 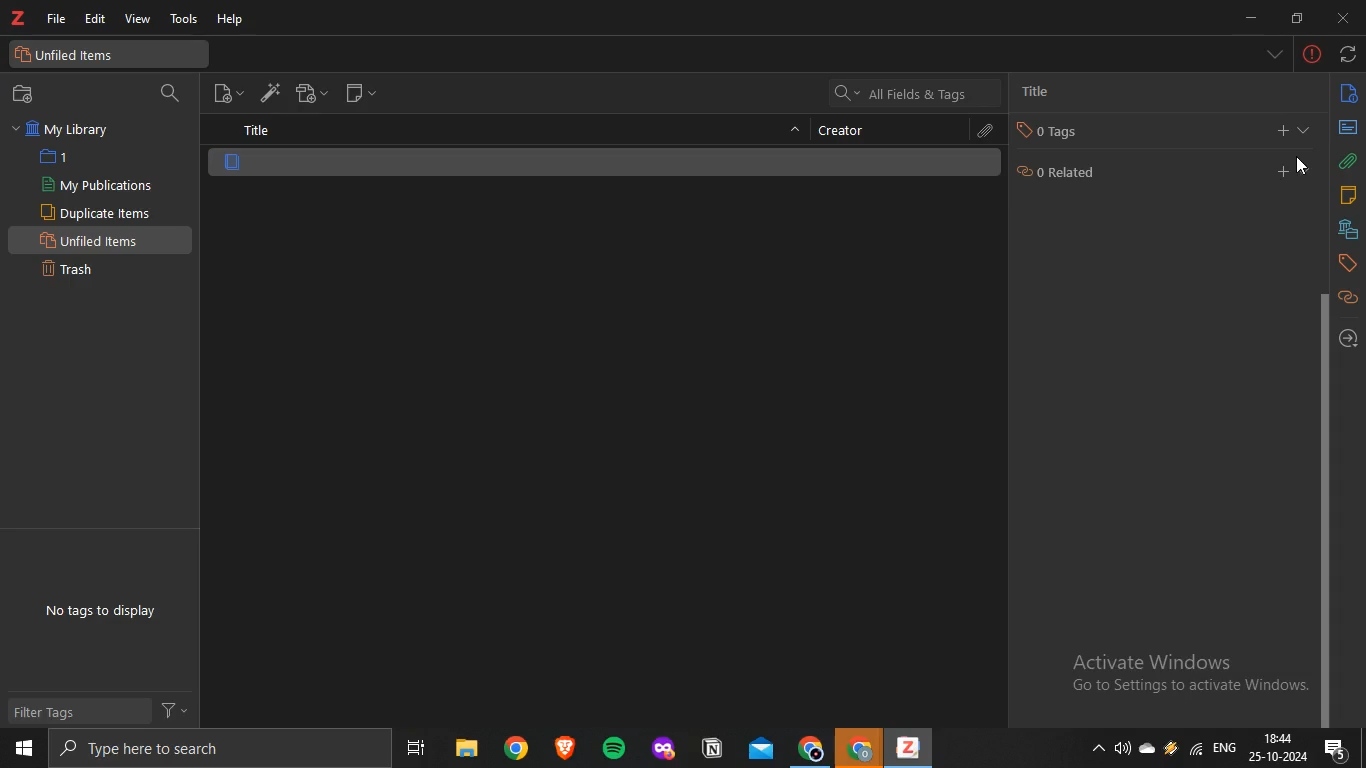 I want to click on attachments, so click(x=1349, y=161).